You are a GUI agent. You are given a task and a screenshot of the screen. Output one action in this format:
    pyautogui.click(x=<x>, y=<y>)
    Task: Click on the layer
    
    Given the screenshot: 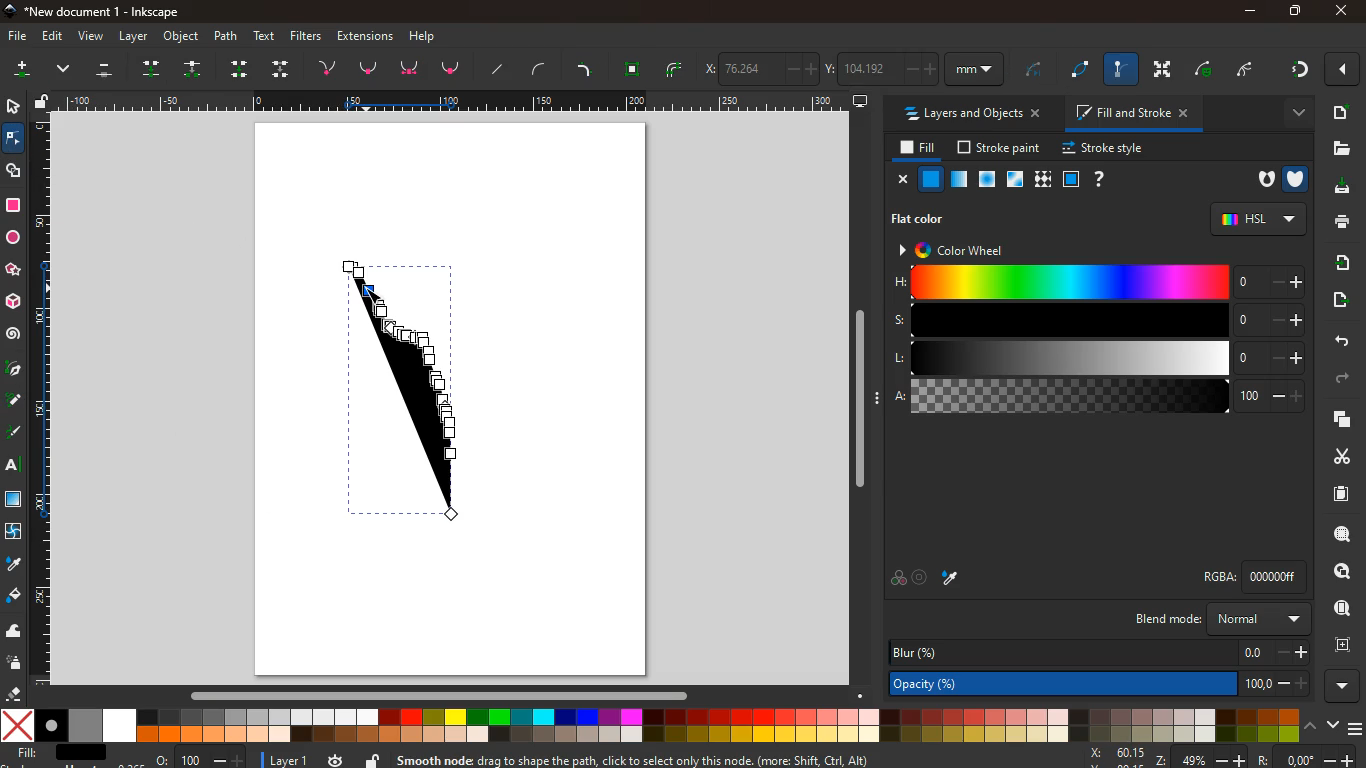 What is the action you would take?
    pyautogui.click(x=280, y=759)
    